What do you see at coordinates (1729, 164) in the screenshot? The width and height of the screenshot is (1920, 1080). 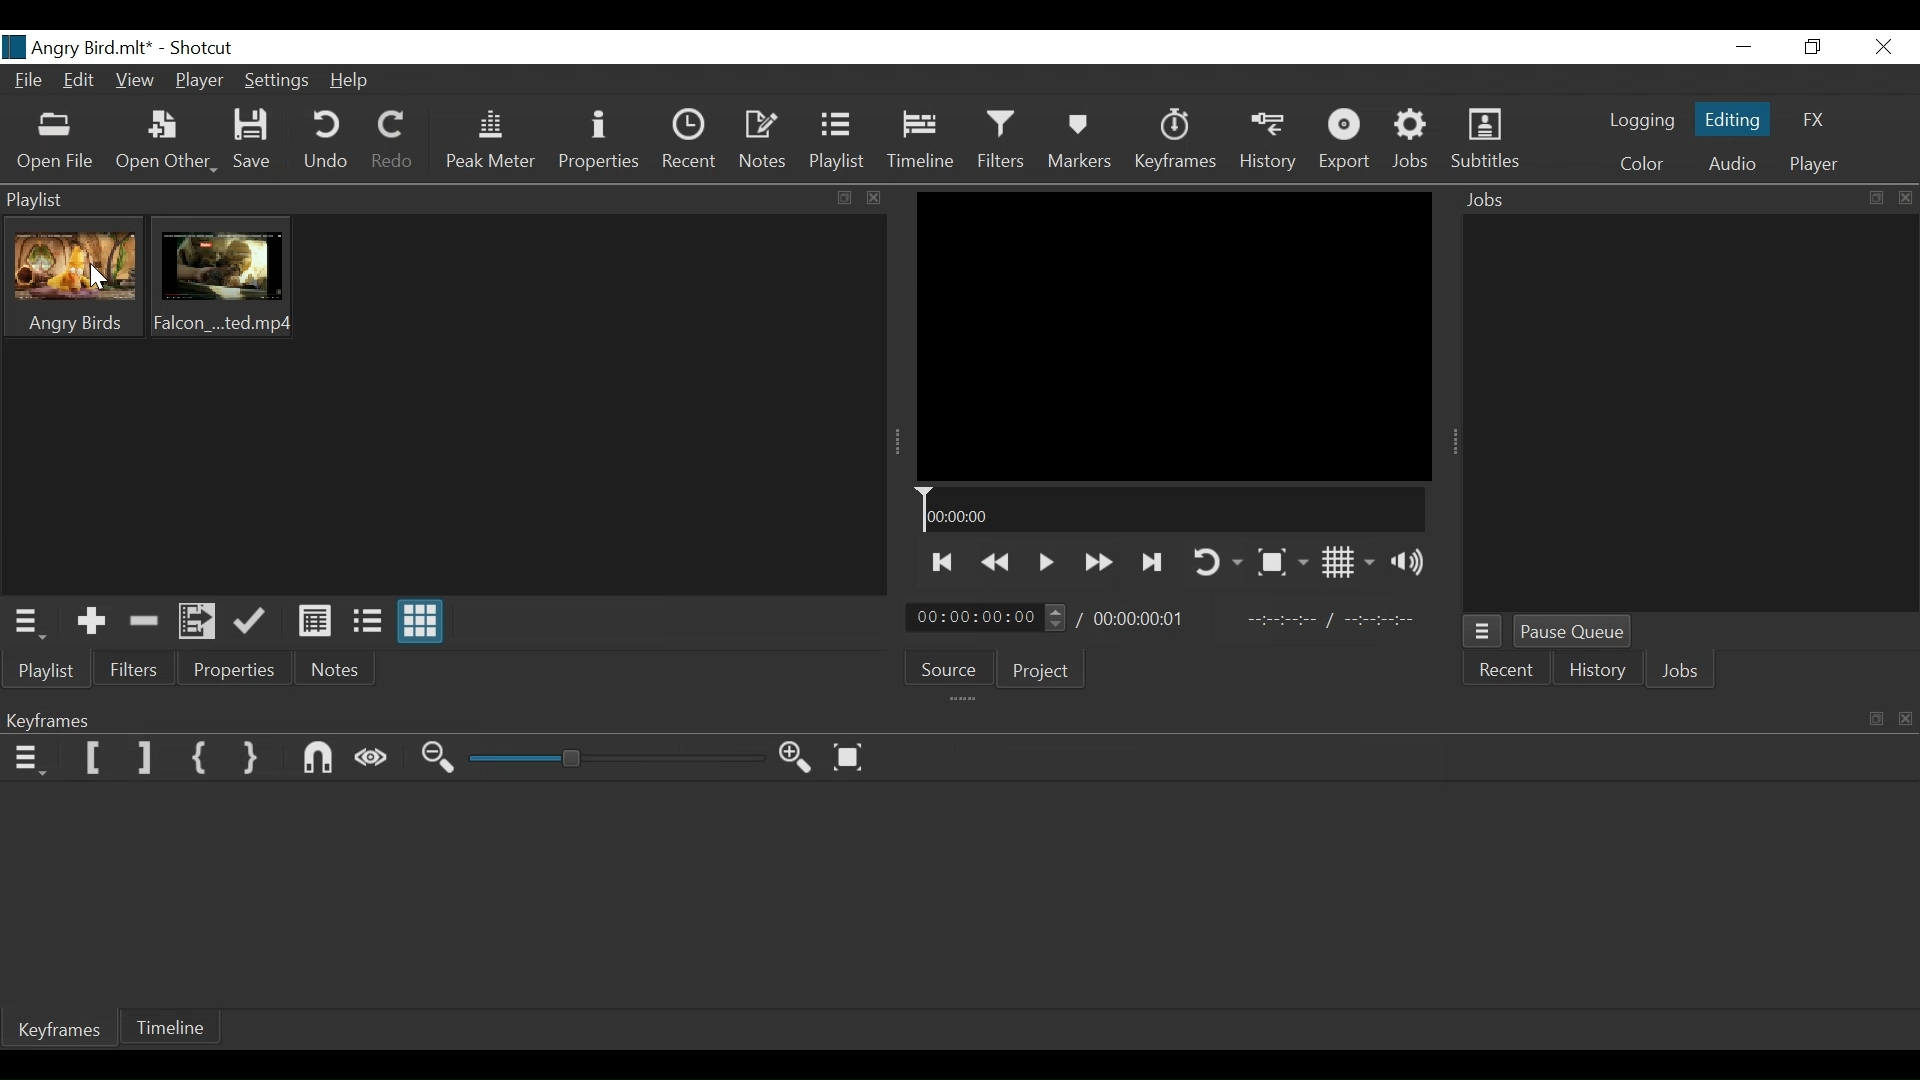 I see `Audio` at bounding box center [1729, 164].